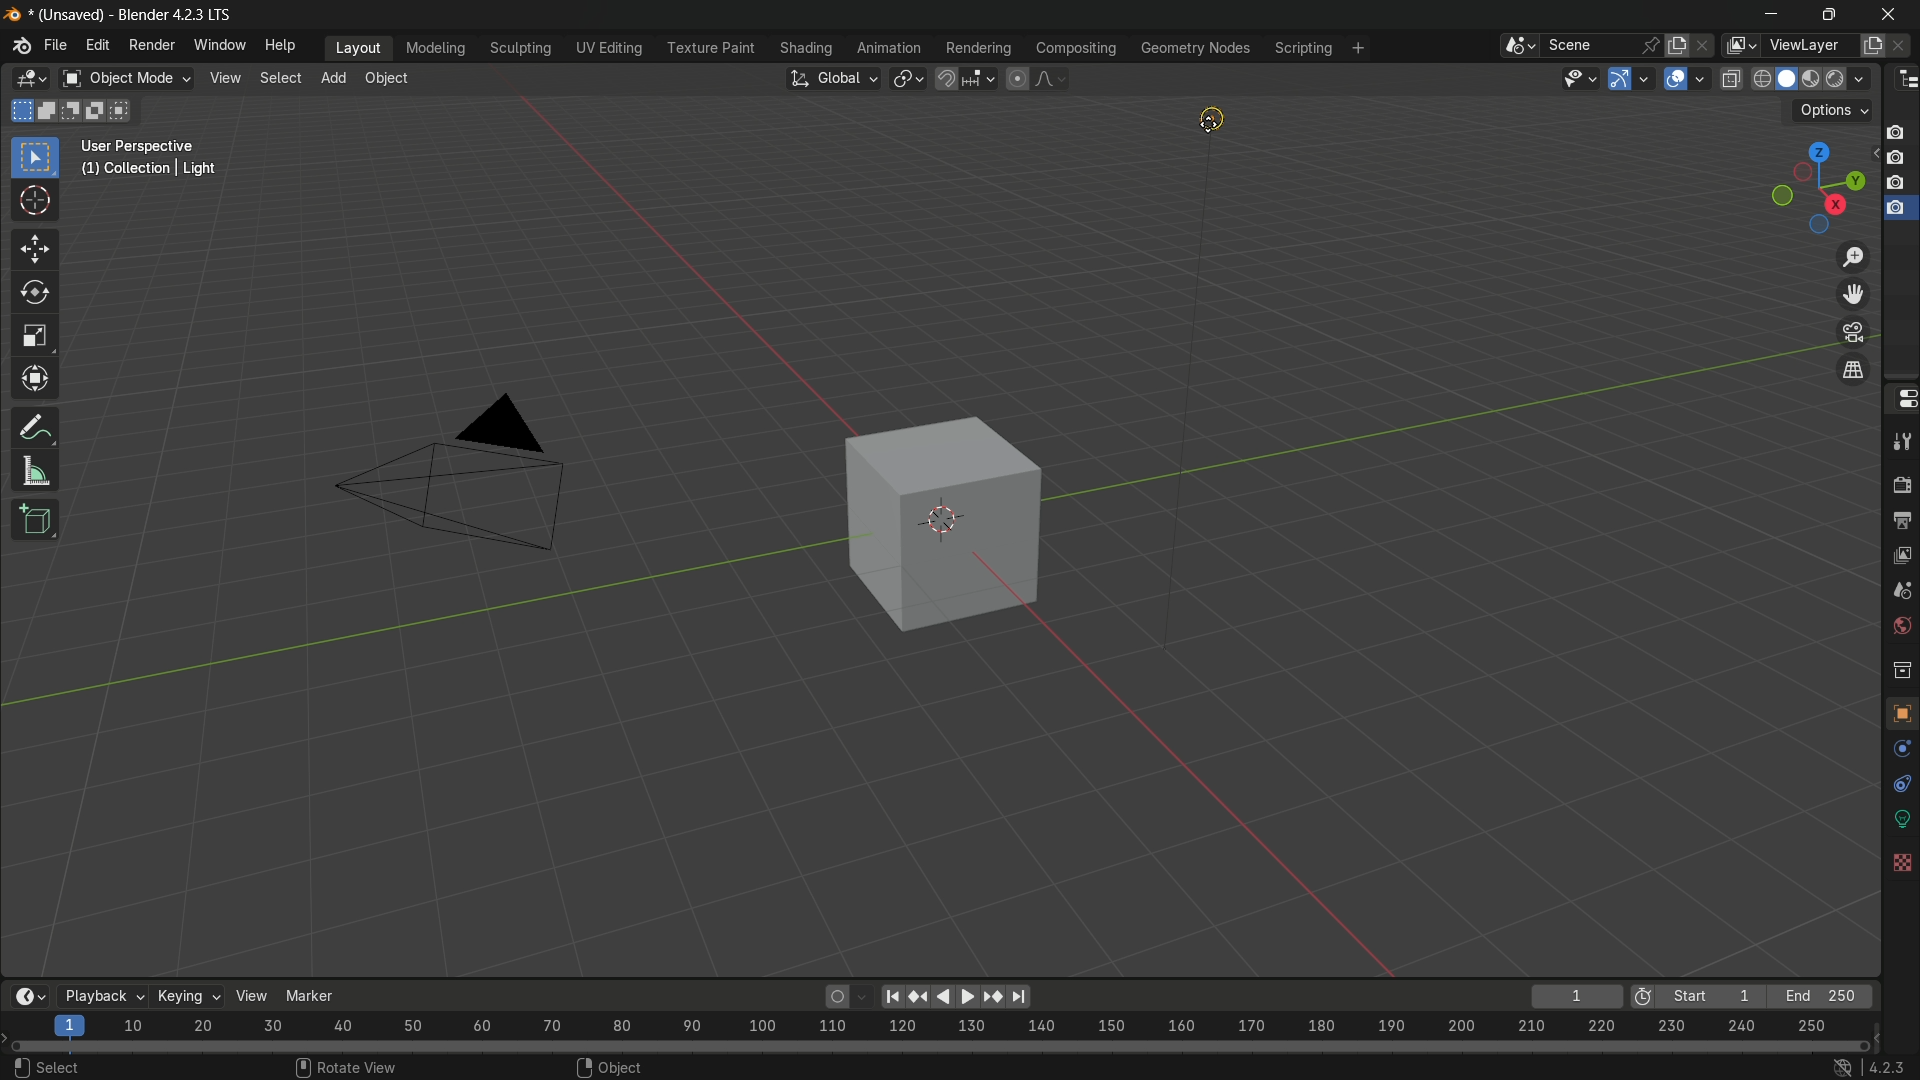 Image resolution: width=1920 pixels, height=1080 pixels. I want to click on toggle the camera view, so click(1851, 332).